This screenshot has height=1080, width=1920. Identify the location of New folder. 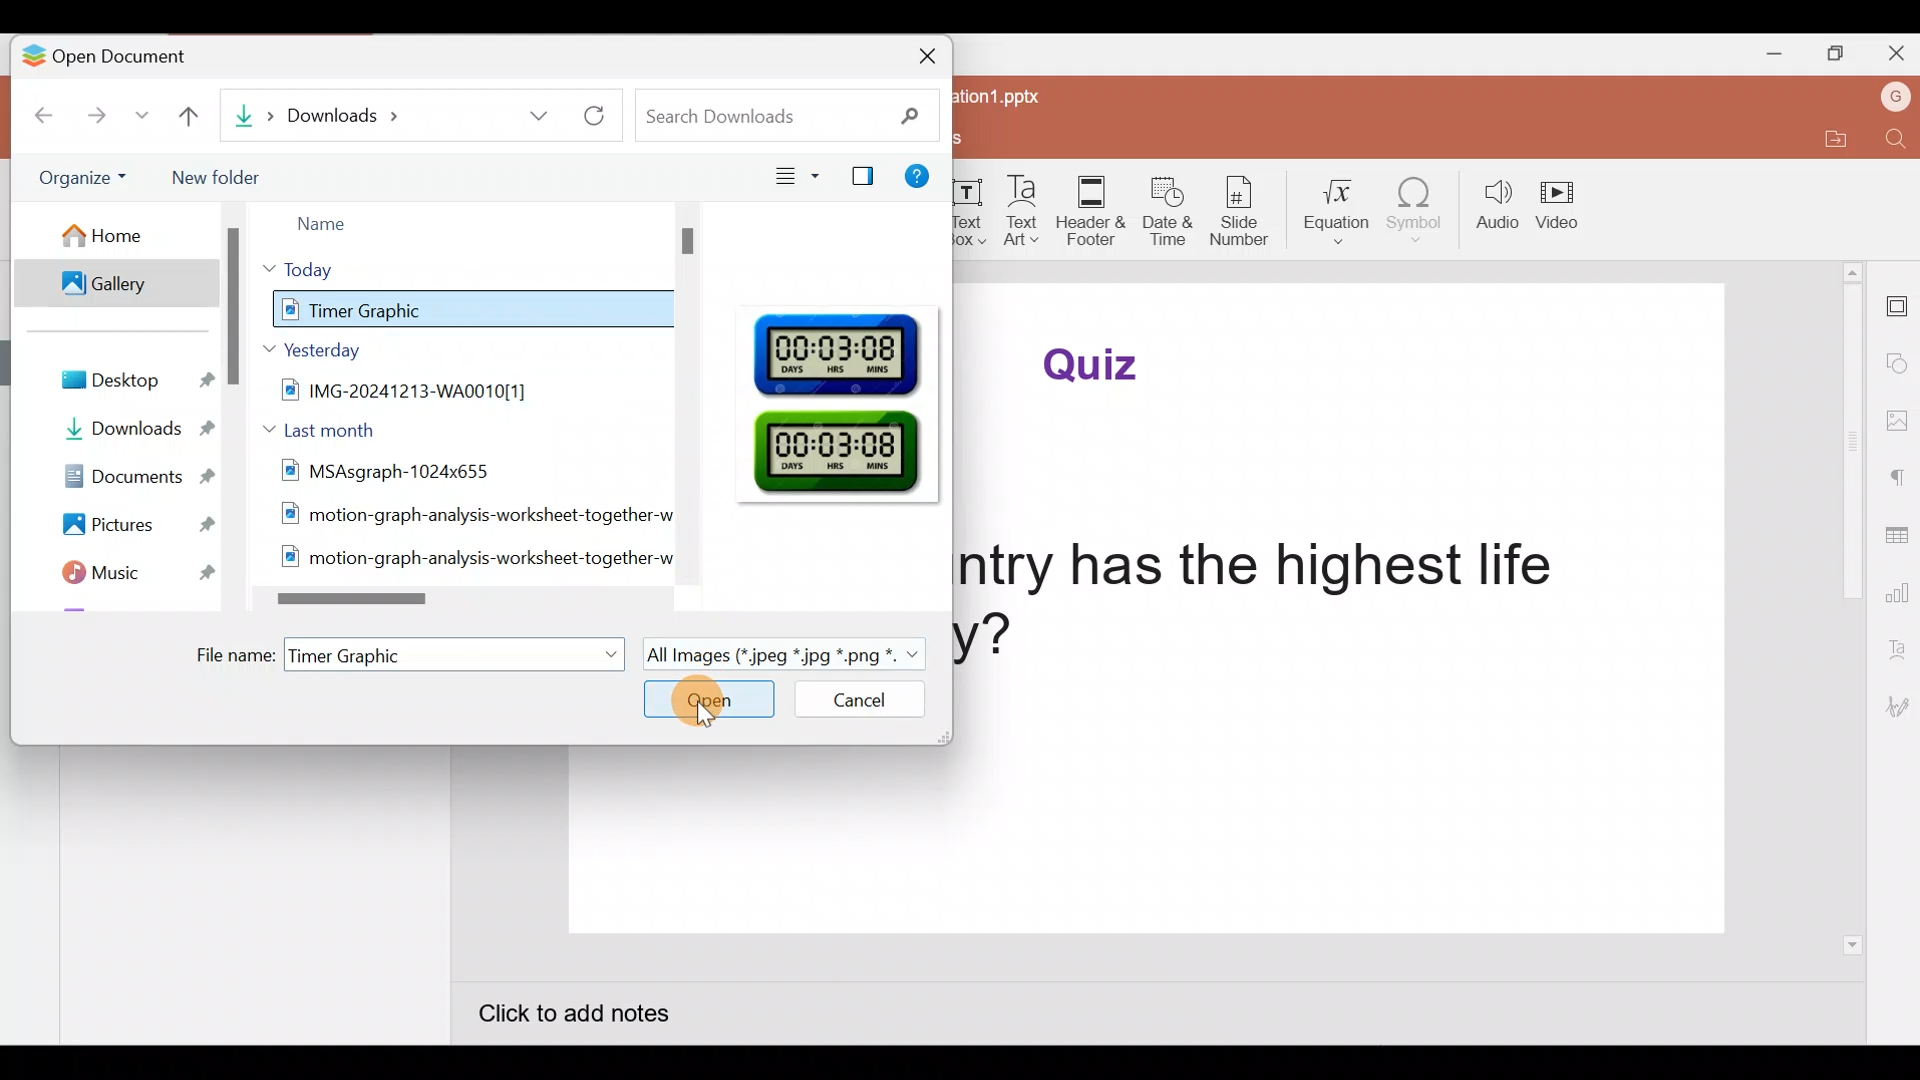
(221, 177).